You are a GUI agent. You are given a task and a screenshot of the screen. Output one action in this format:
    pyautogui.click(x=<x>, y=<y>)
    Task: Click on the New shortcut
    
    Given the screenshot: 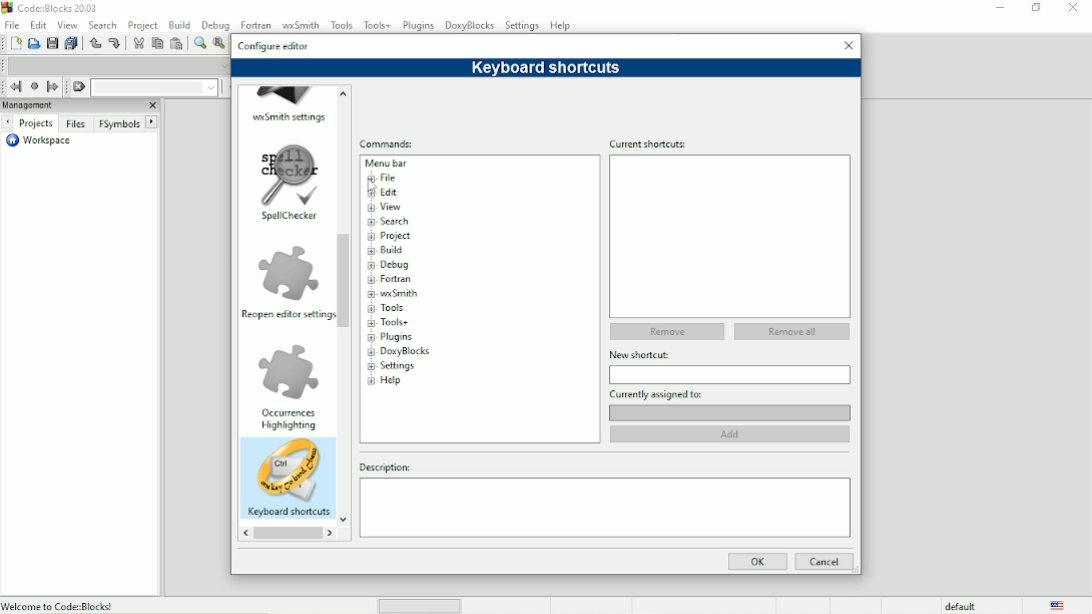 What is the action you would take?
    pyautogui.click(x=730, y=355)
    